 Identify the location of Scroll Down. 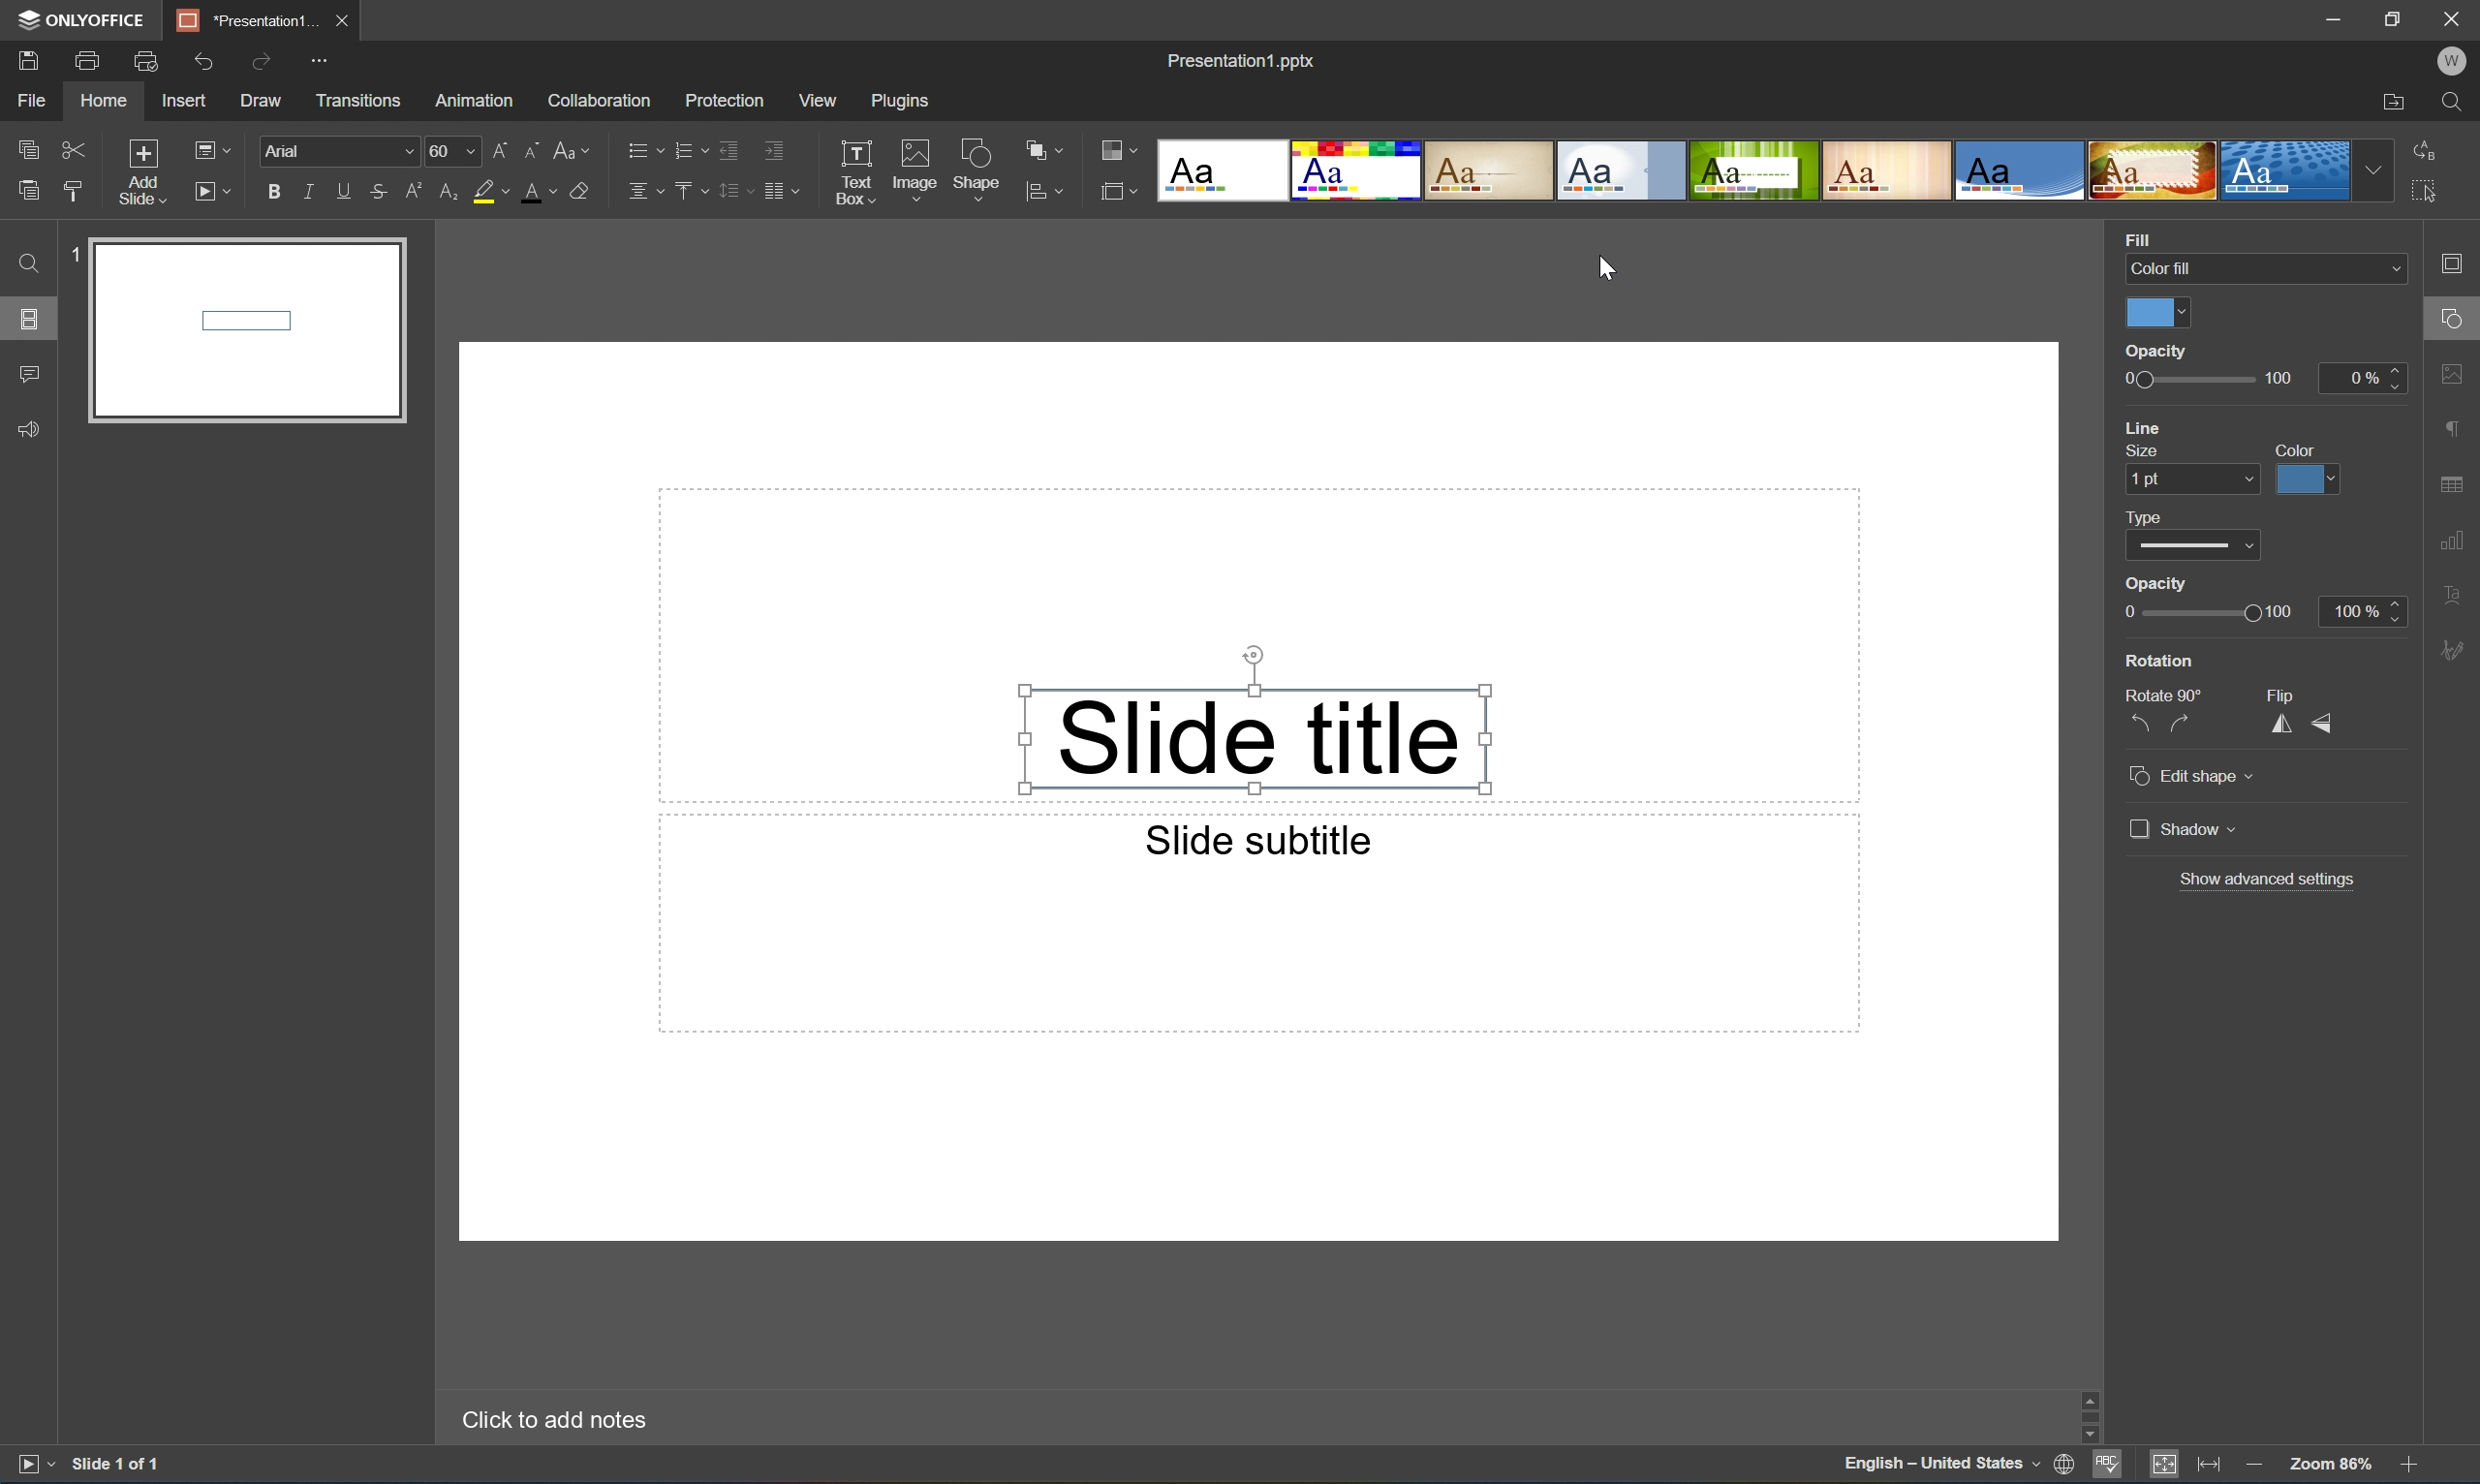
(2404, 1442).